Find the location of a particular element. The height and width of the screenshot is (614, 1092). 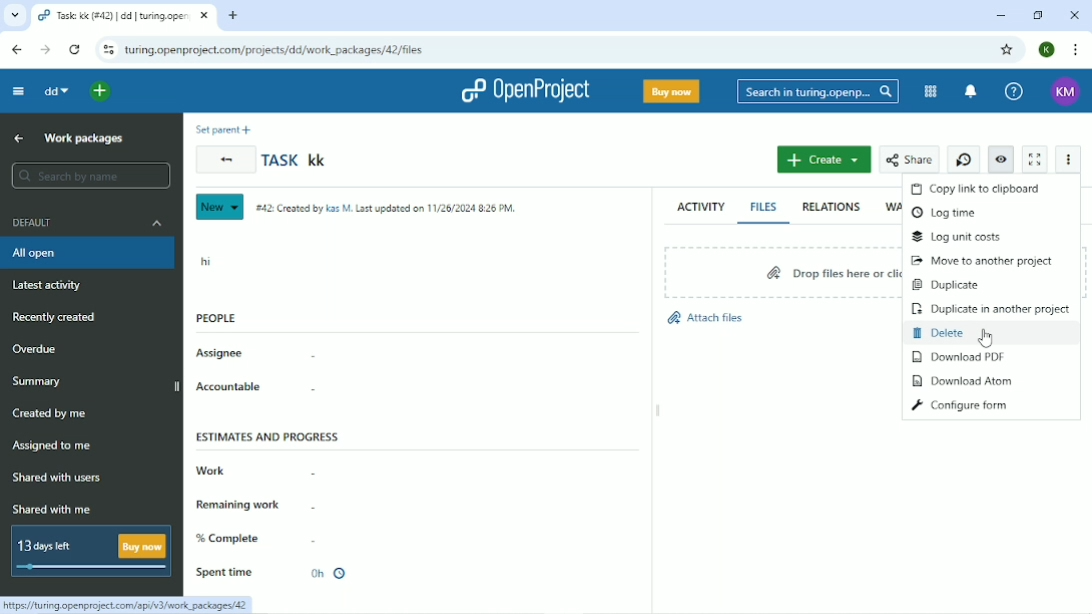

Duplicate is located at coordinates (952, 285).